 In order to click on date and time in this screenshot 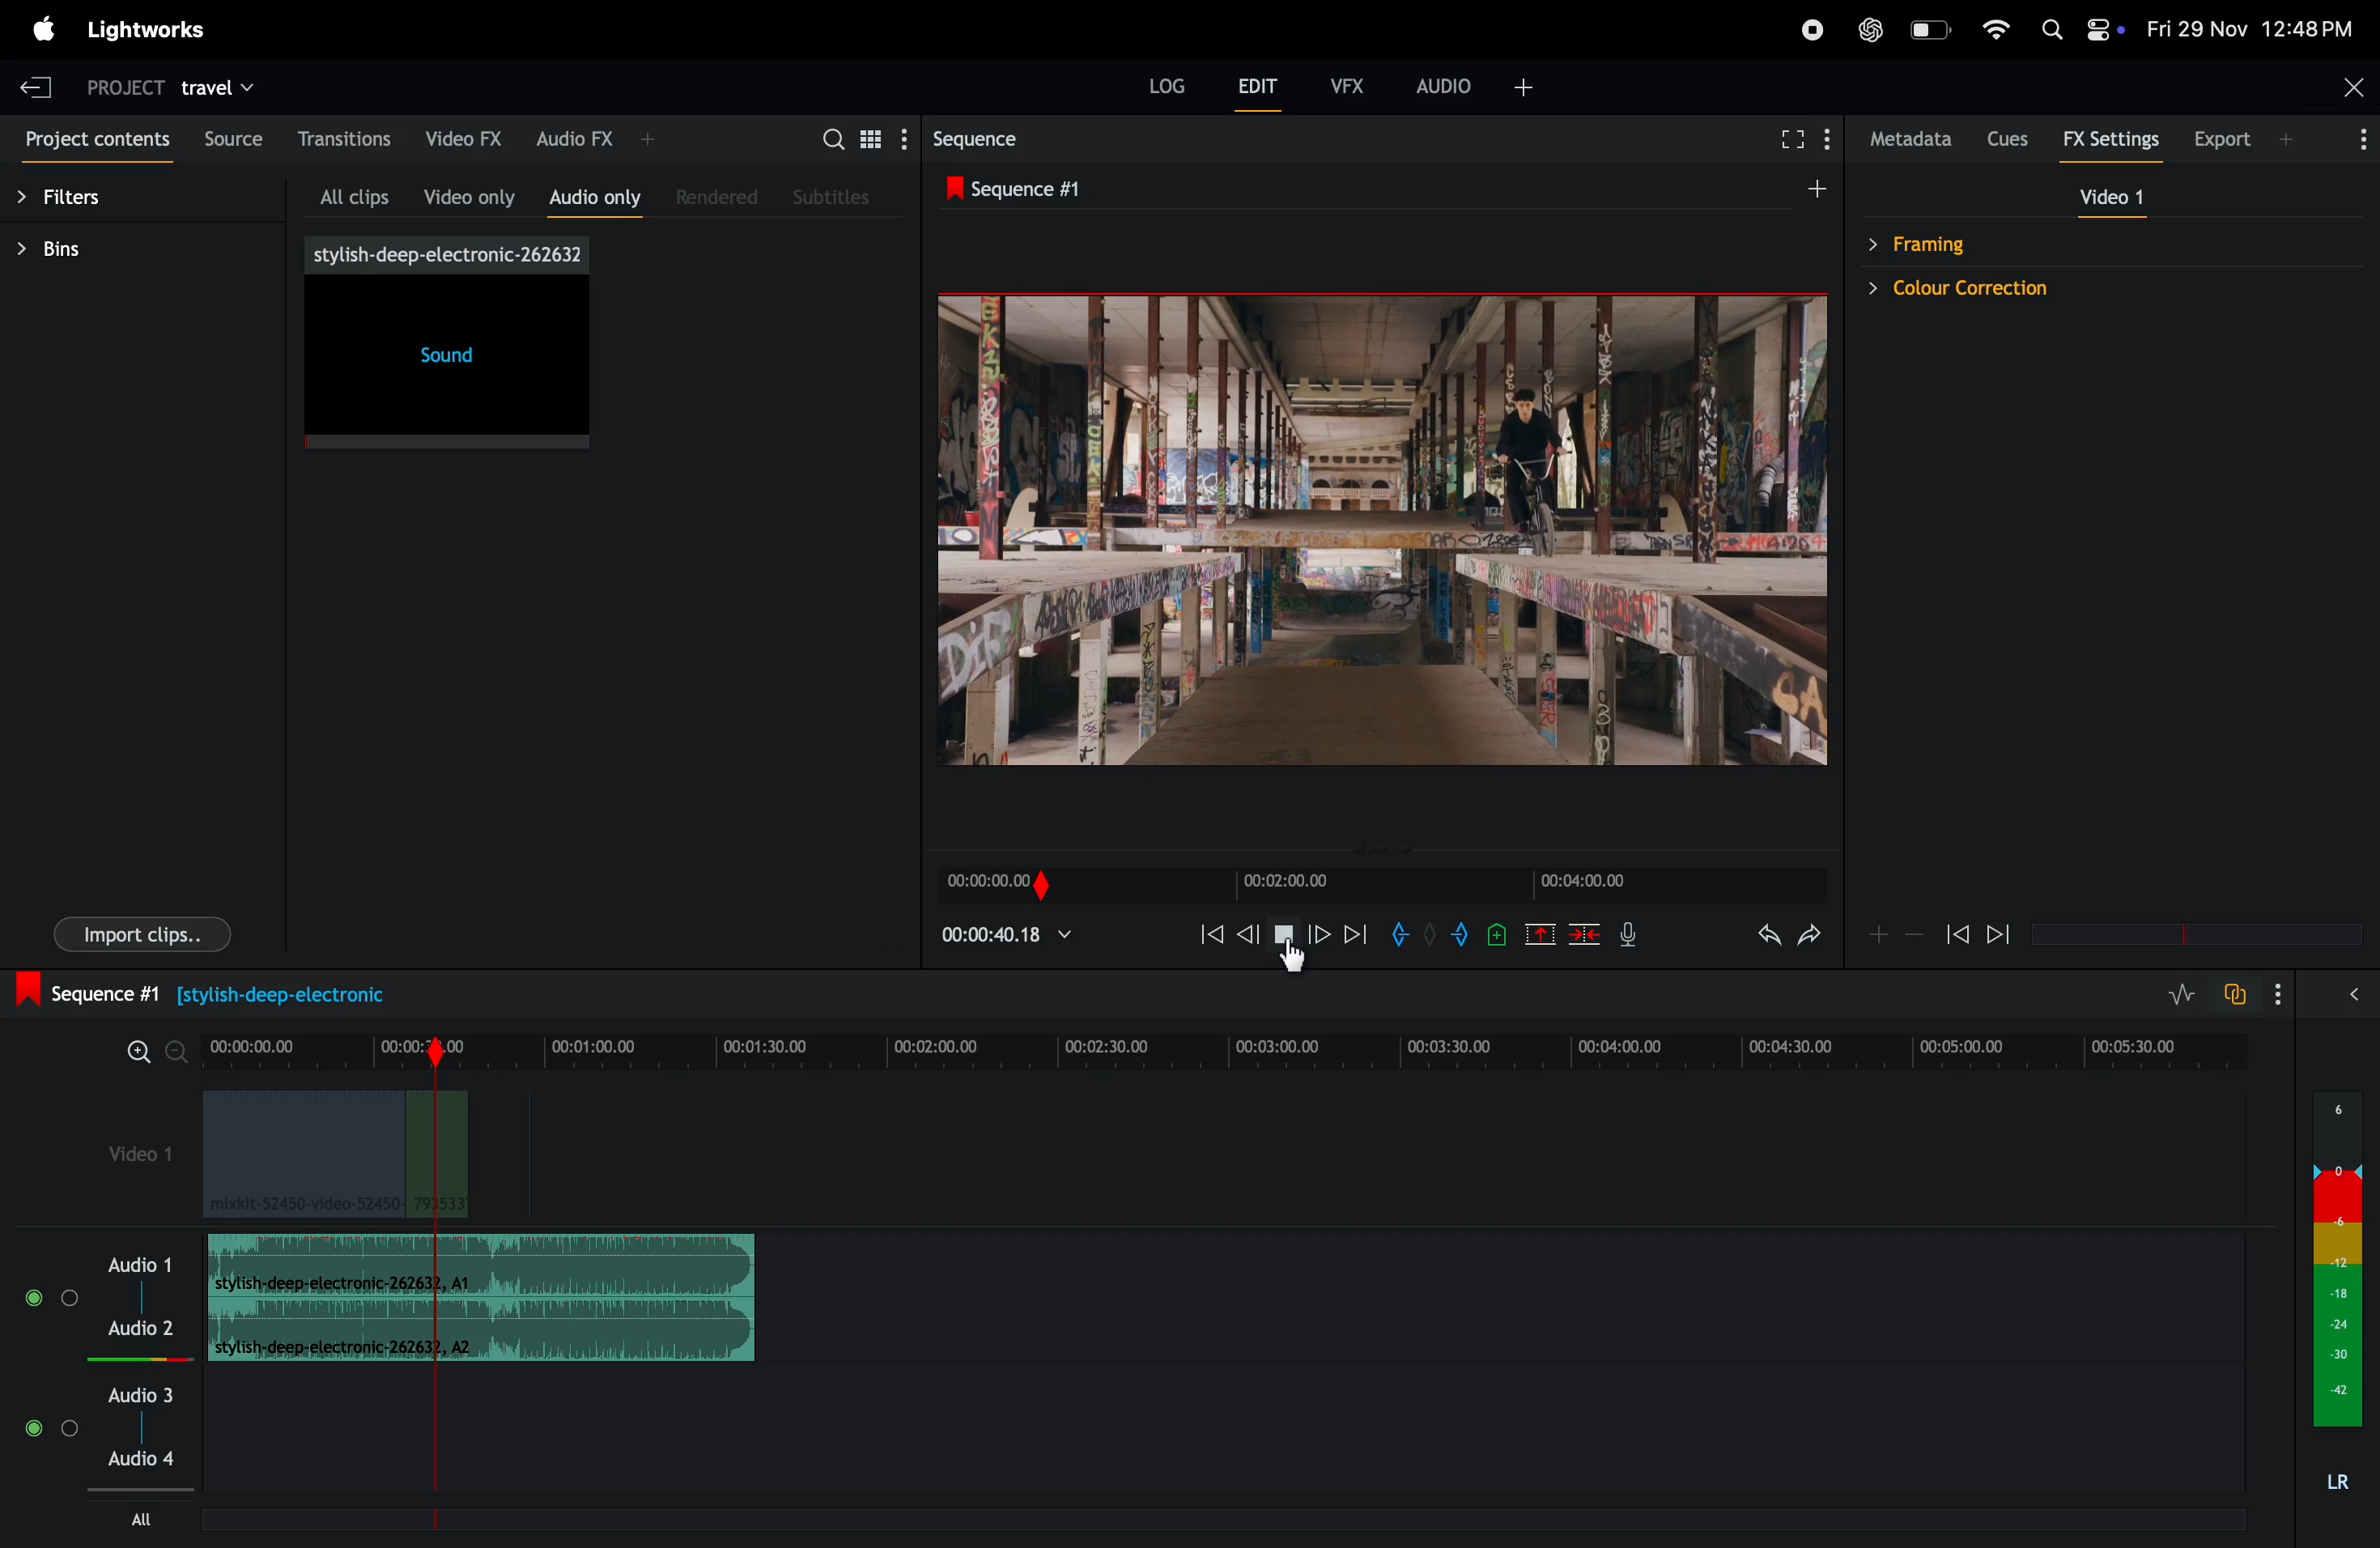, I will do `click(2251, 28)`.